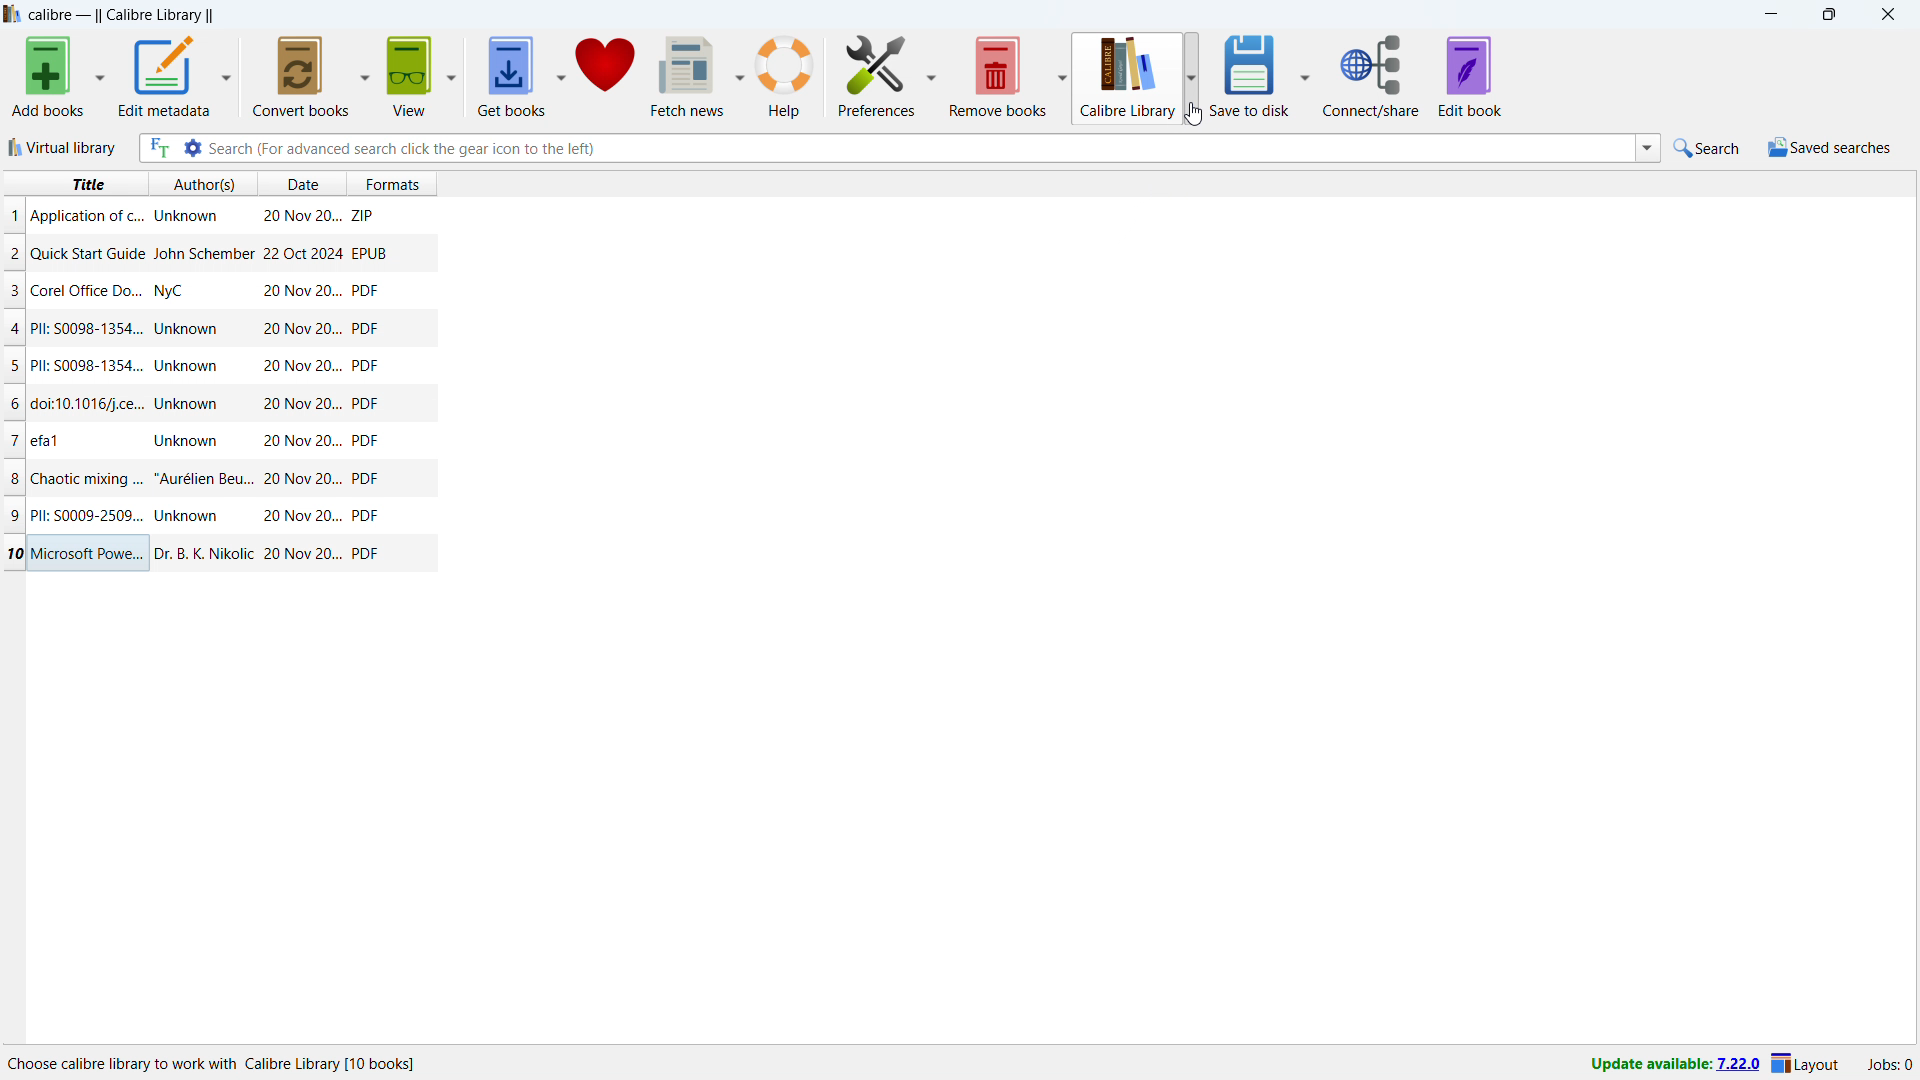  Describe the element at coordinates (302, 75) in the screenshot. I see `convert books` at that location.